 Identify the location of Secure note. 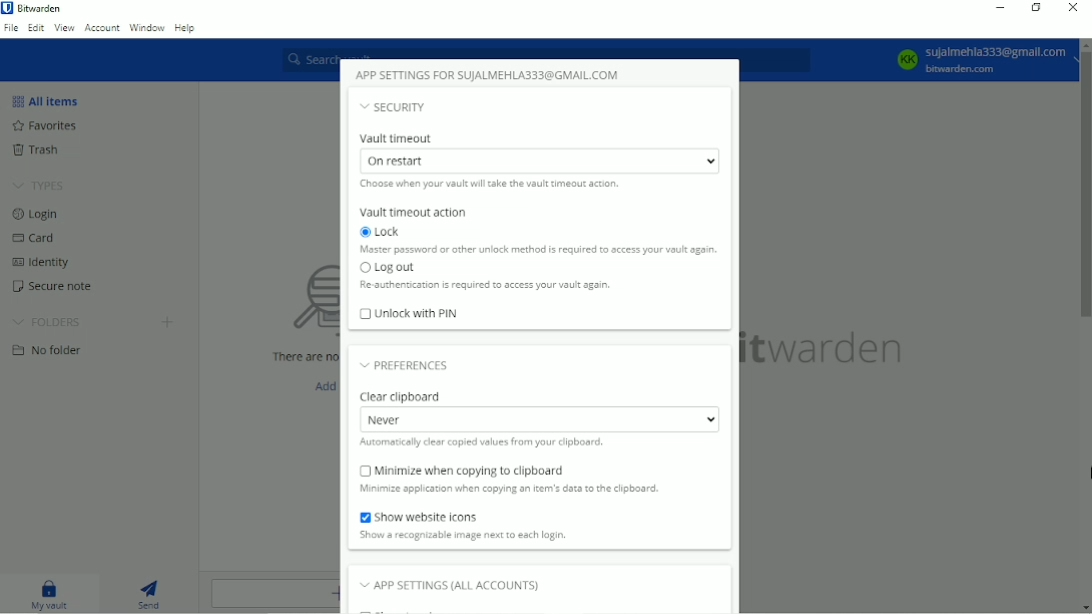
(53, 287).